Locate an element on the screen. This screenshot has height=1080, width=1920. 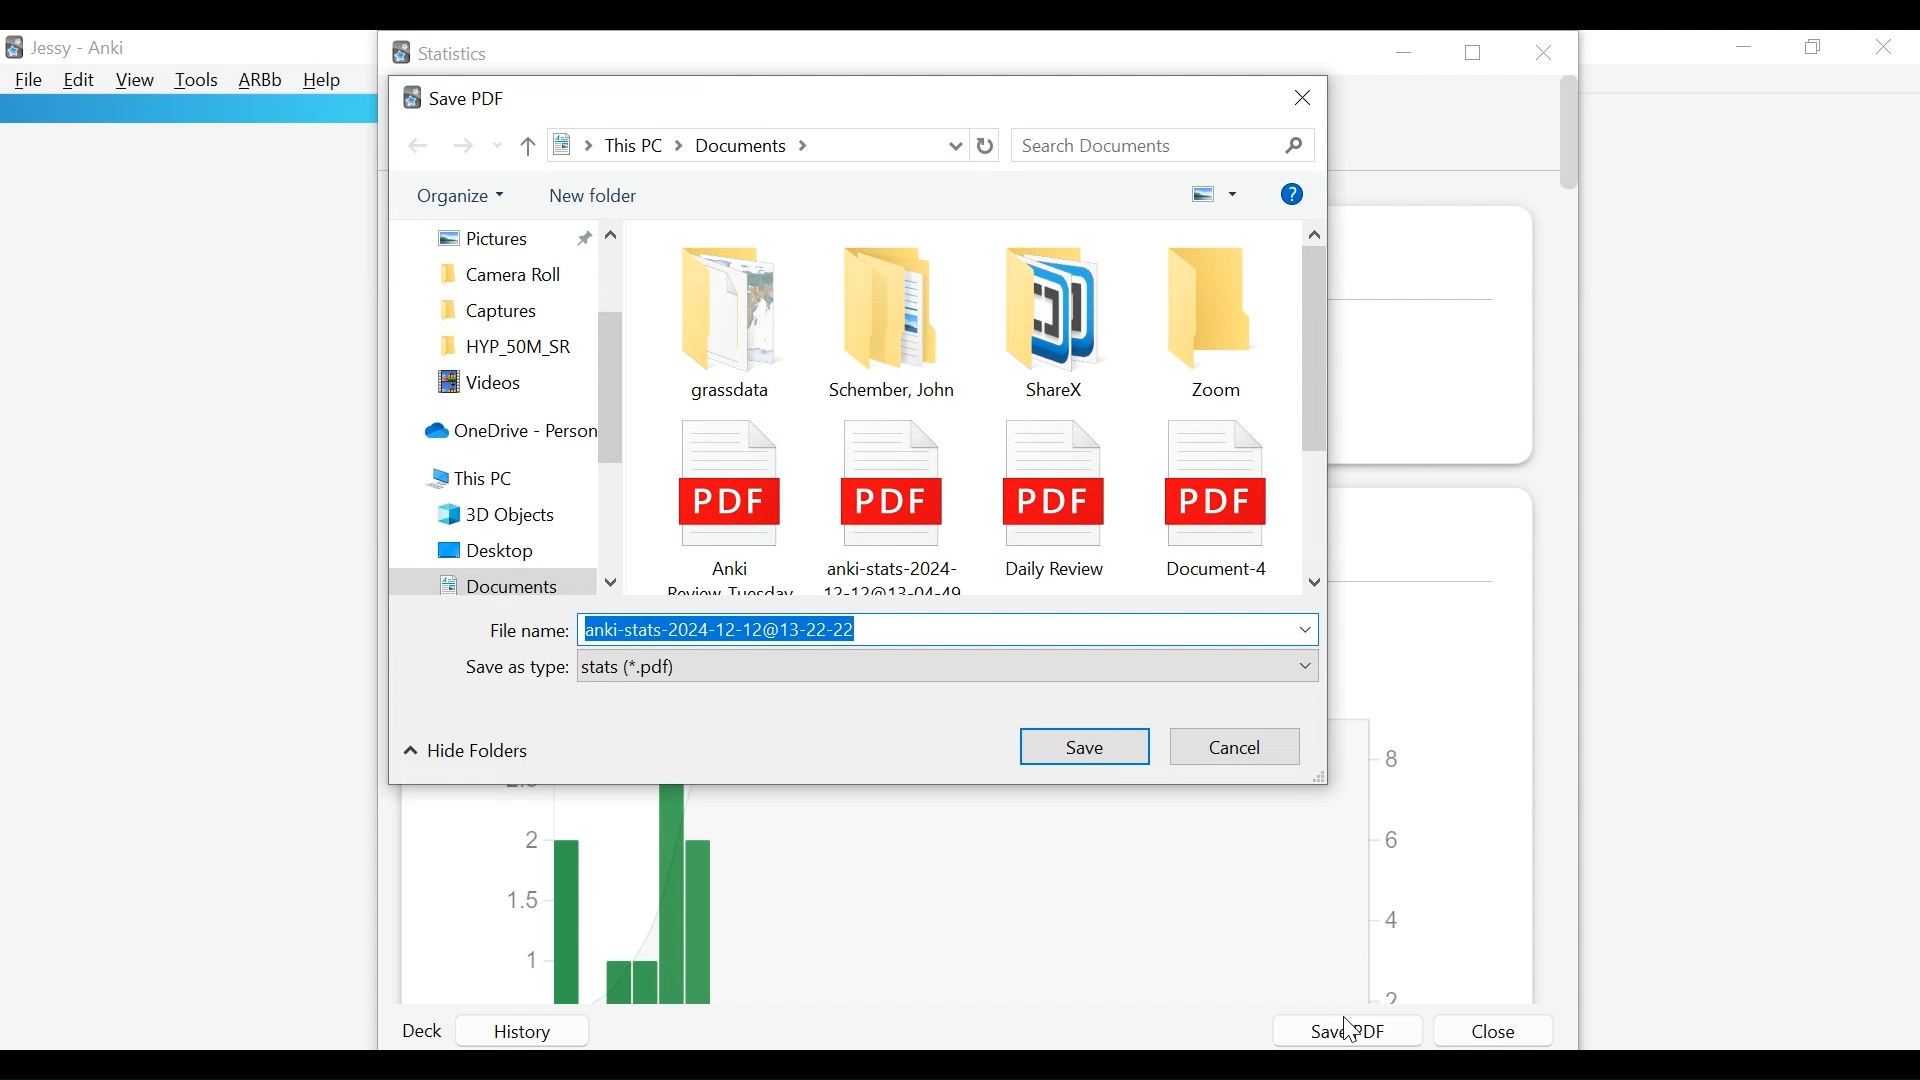
Picturees is located at coordinates (512, 237).